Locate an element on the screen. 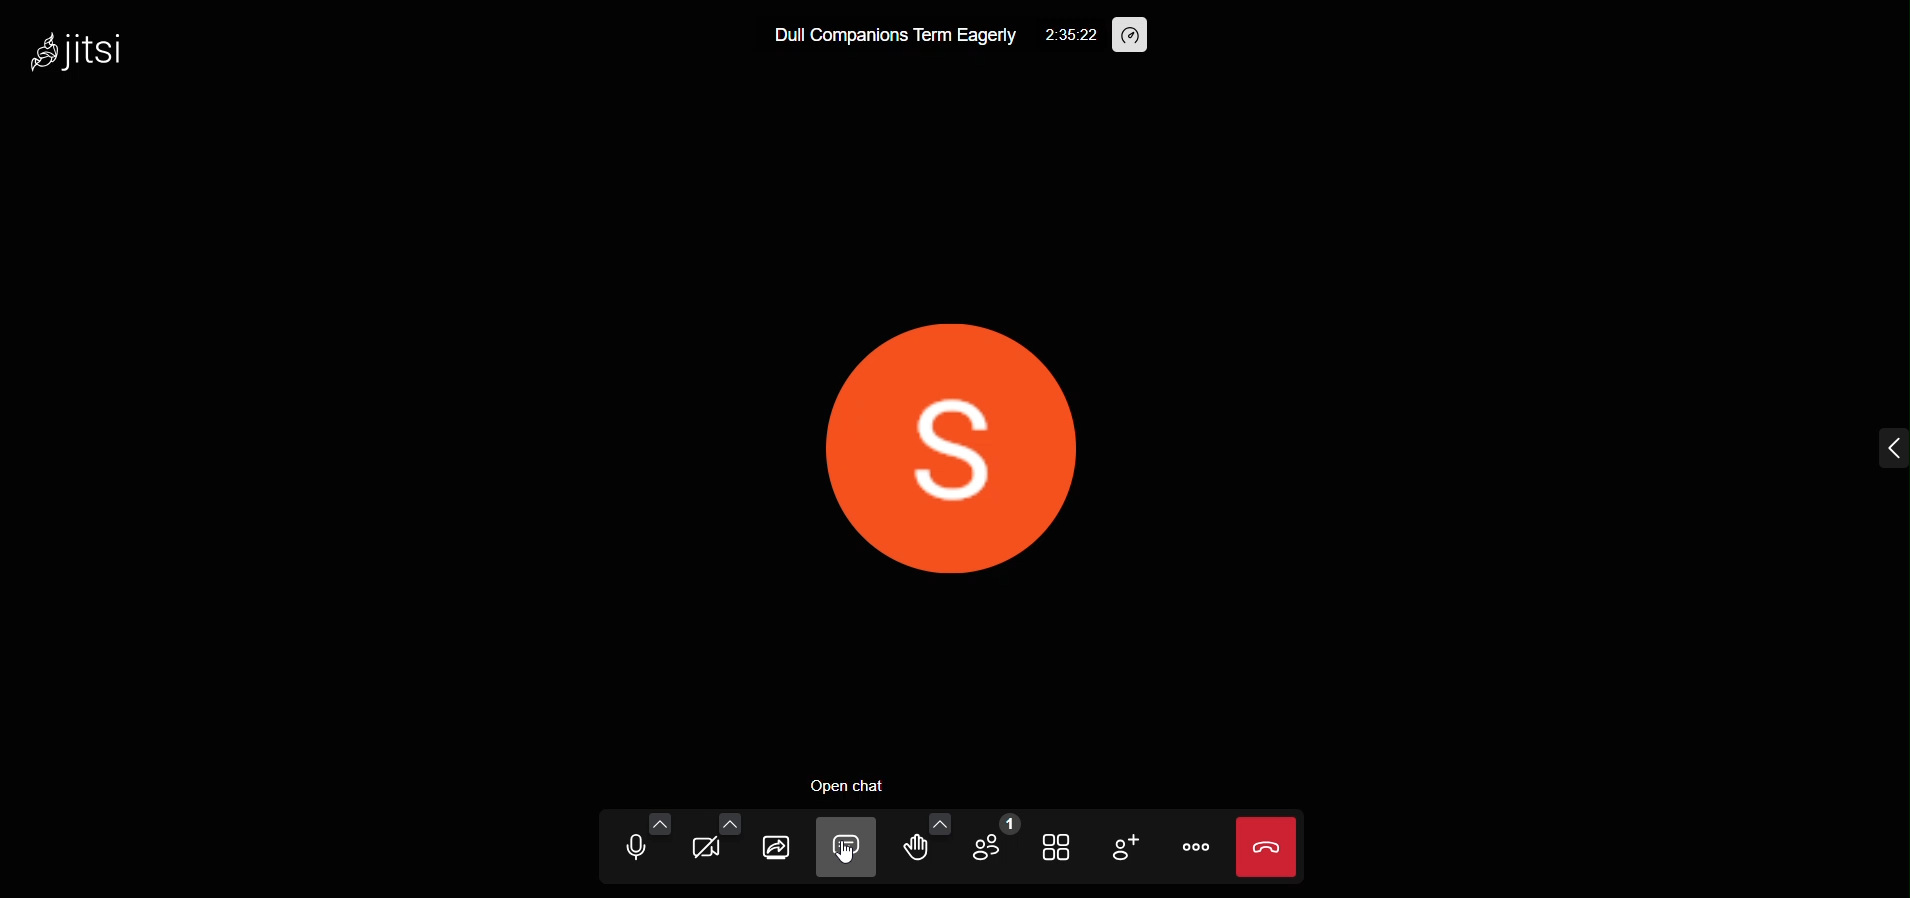 Image resolution: width=1910 pixels, height=898 pixels. screen share is located at coordinates (774, 847).